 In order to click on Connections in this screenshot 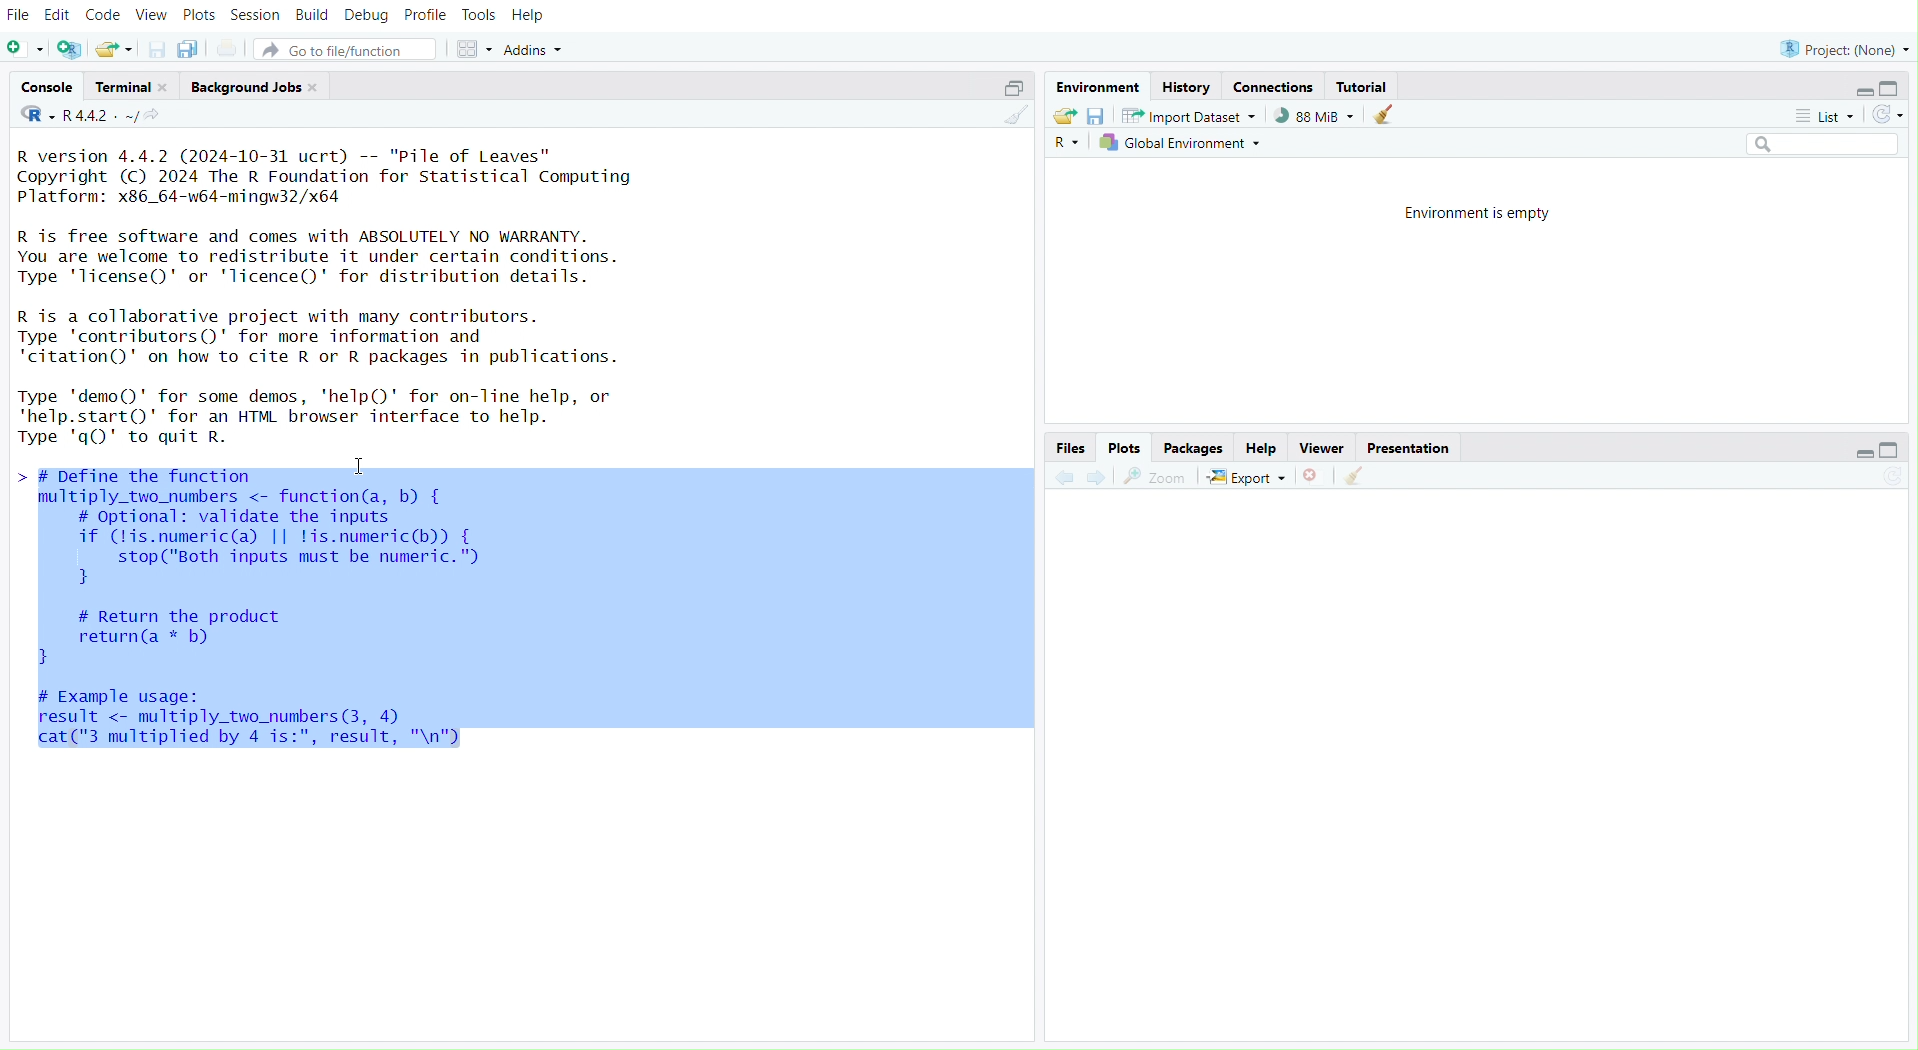, I will do `click(1275, 87)`.